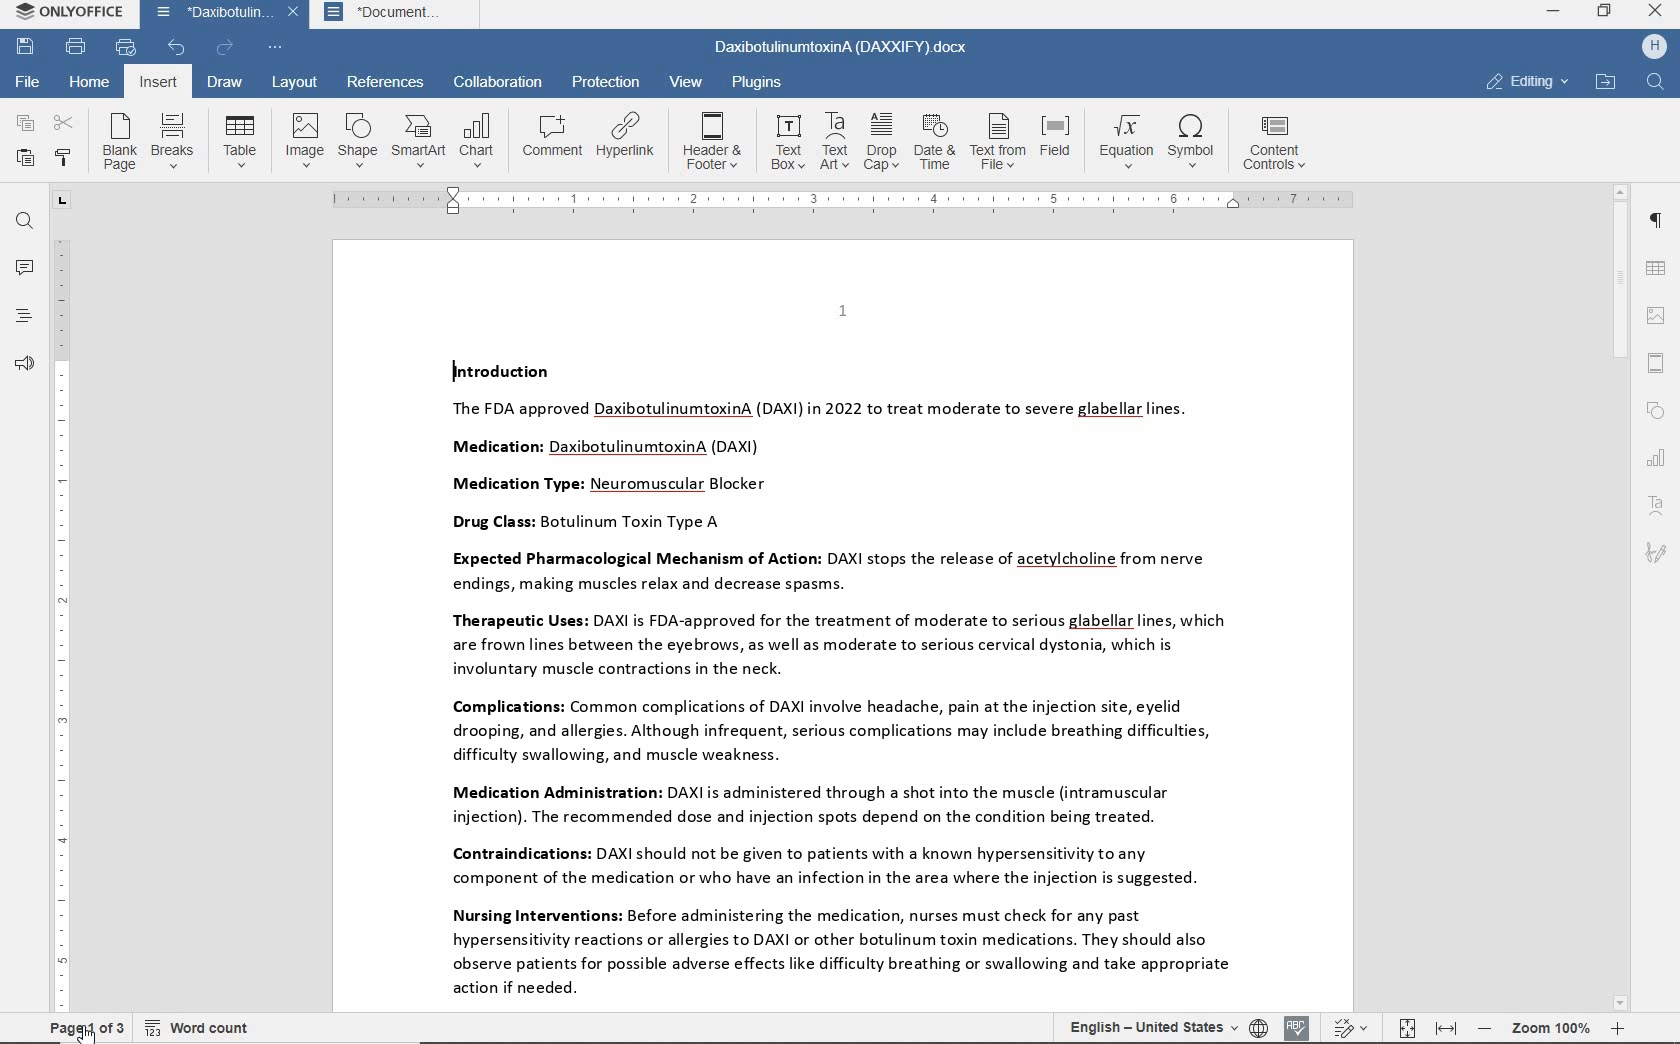 Image resolution: width=1680 pixels, height=1044 pixels. What do you see at coordinates (198, 1027) in the screenshot?
I see `word count` at bounding box center [198, 1027].